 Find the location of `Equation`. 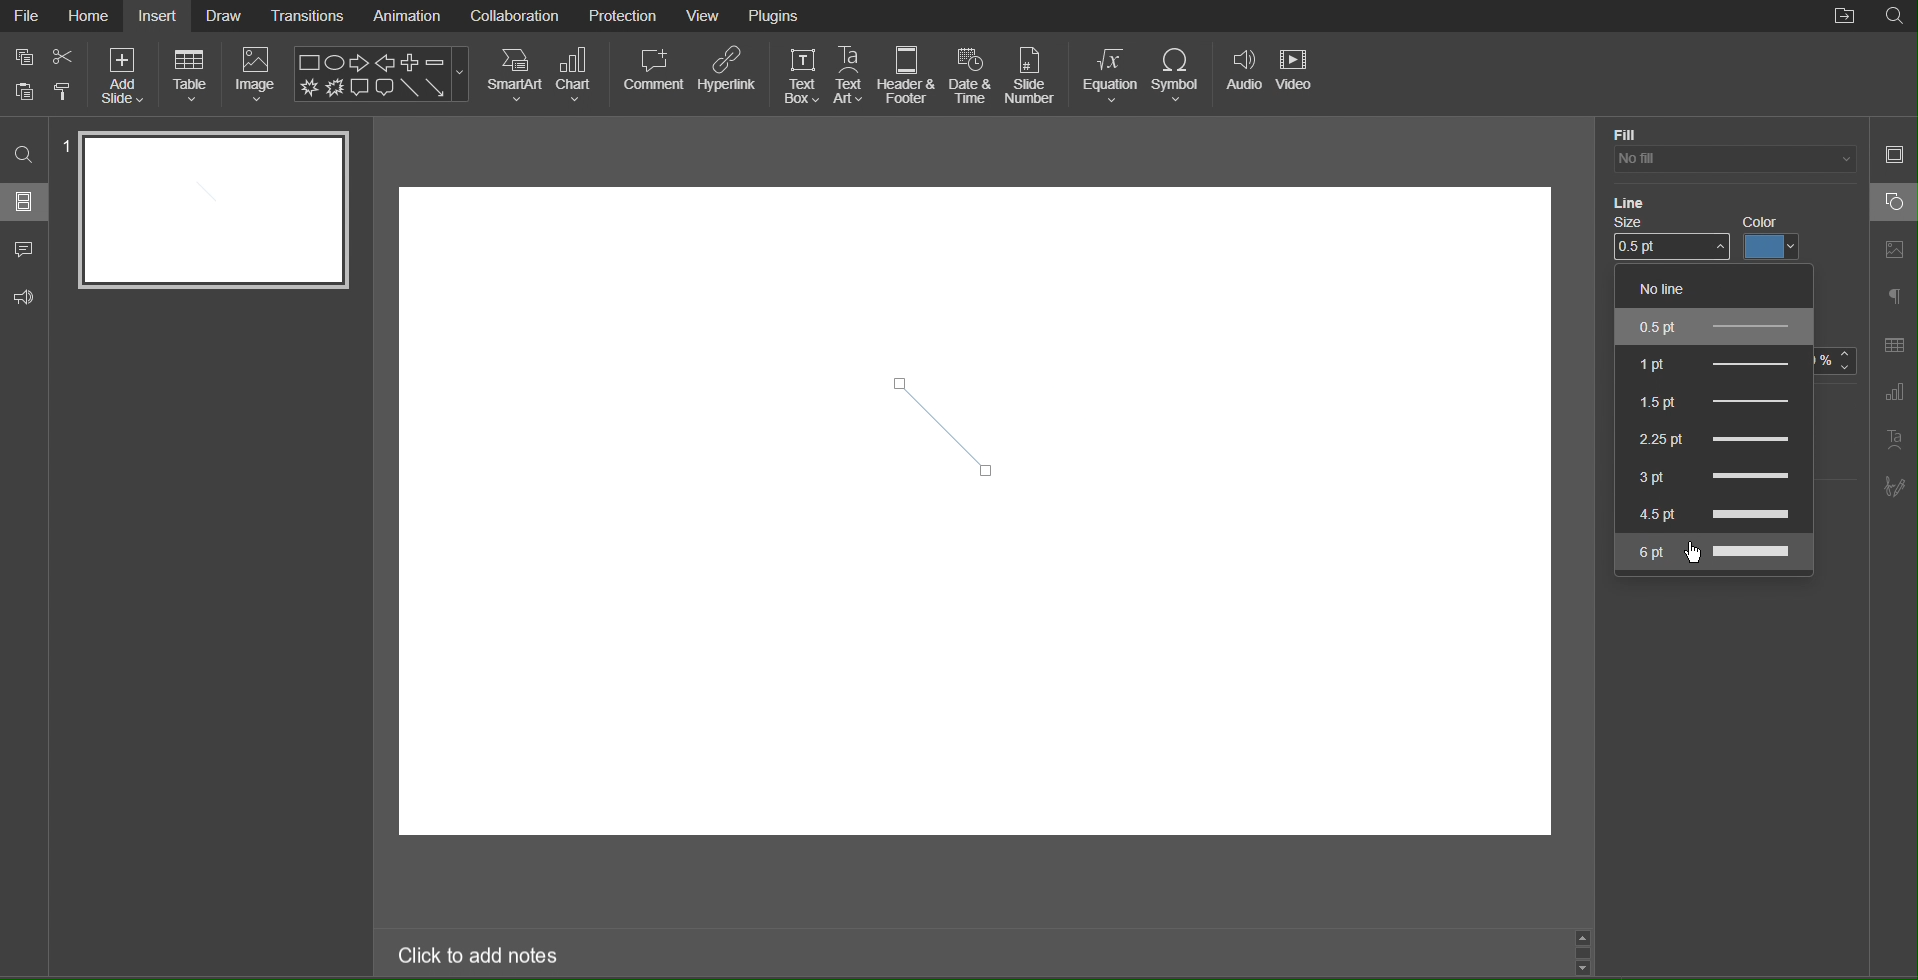

Equation is located at coordinates (1109, 74).